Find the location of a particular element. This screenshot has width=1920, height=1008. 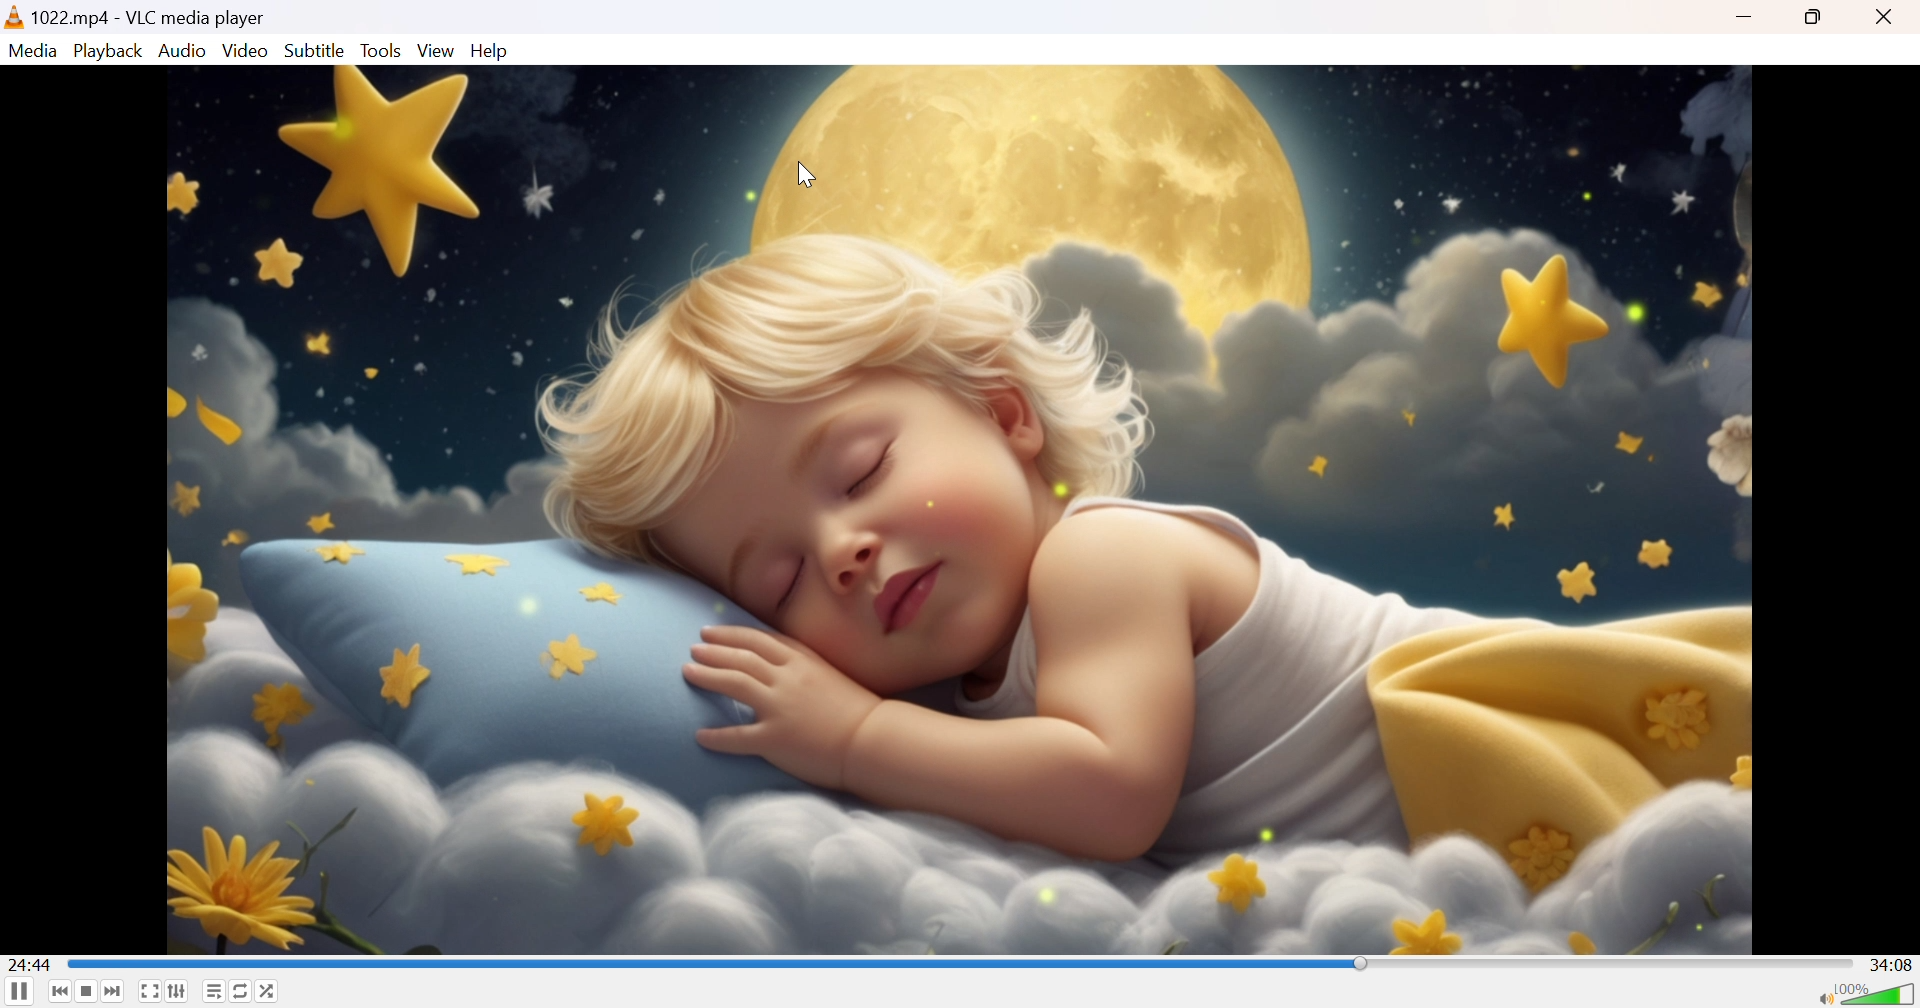

Help is located at coordinates (491, 52).